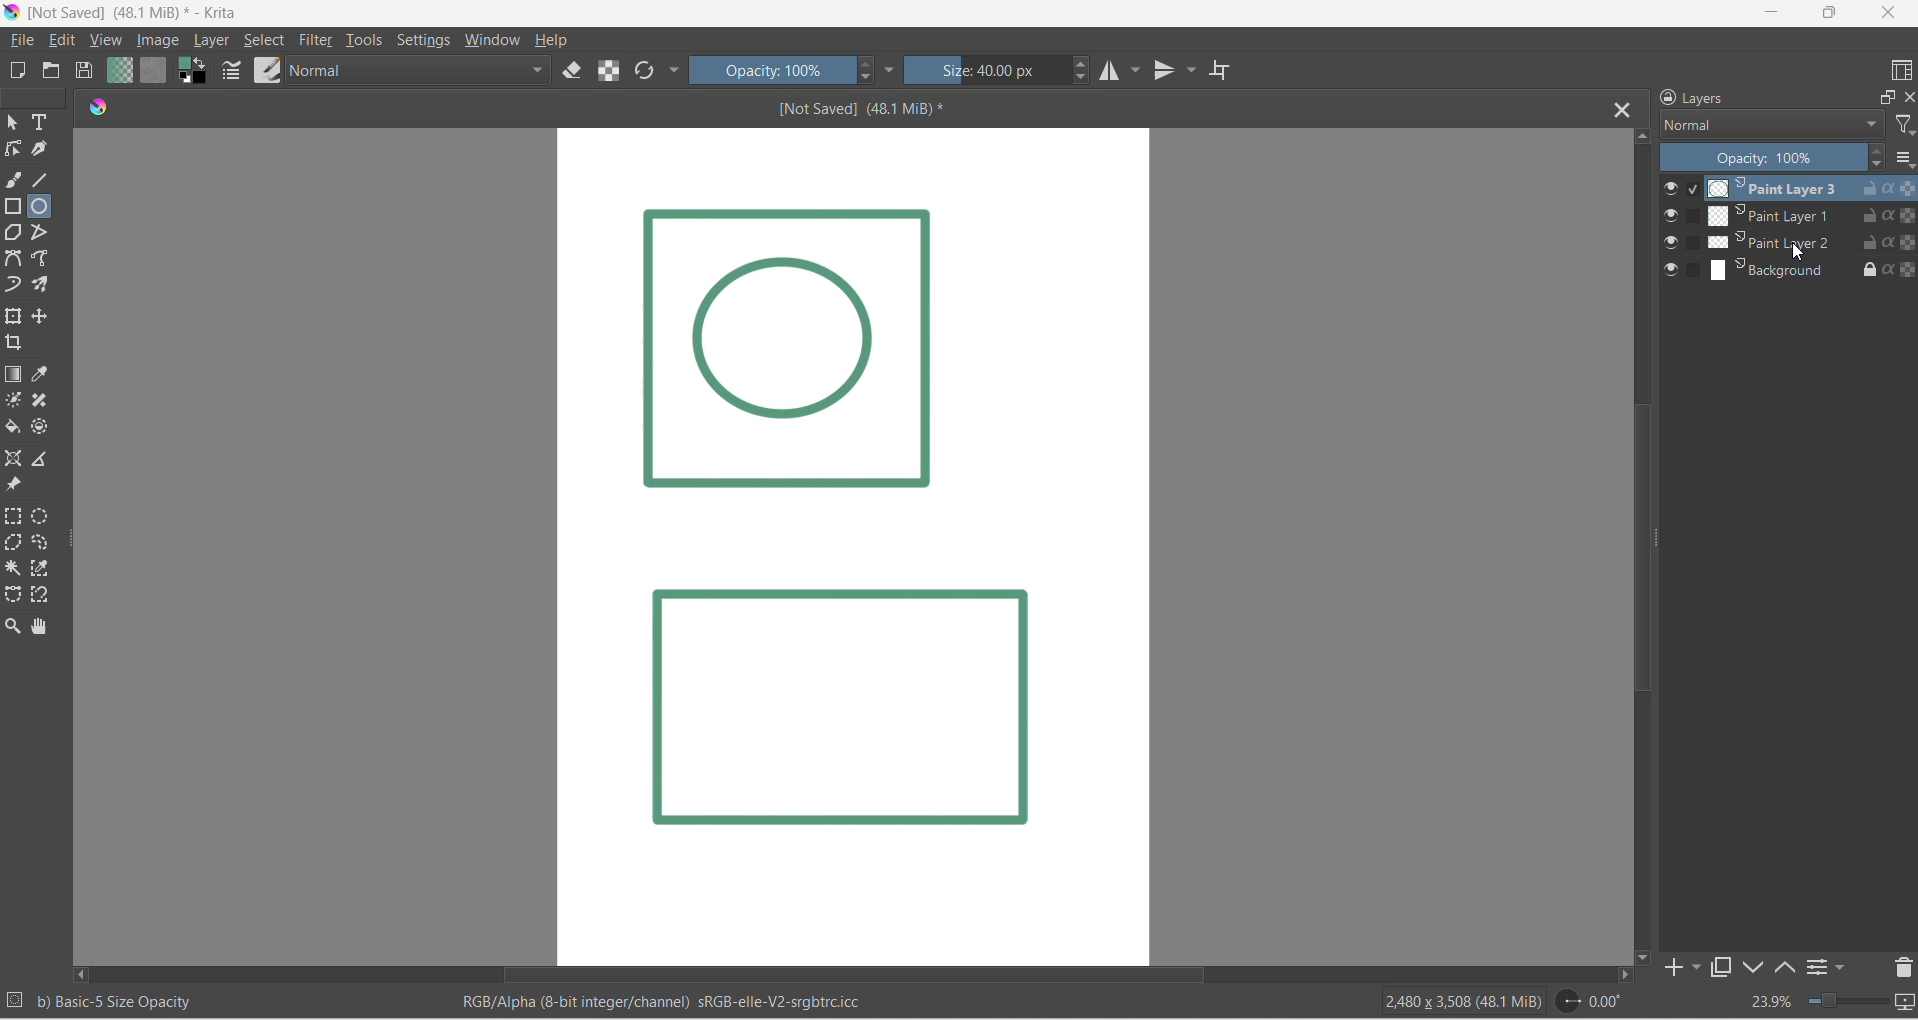  Describe the element at coordinates (1671, 270) in the screenshot. I see `visibilty` at that location.